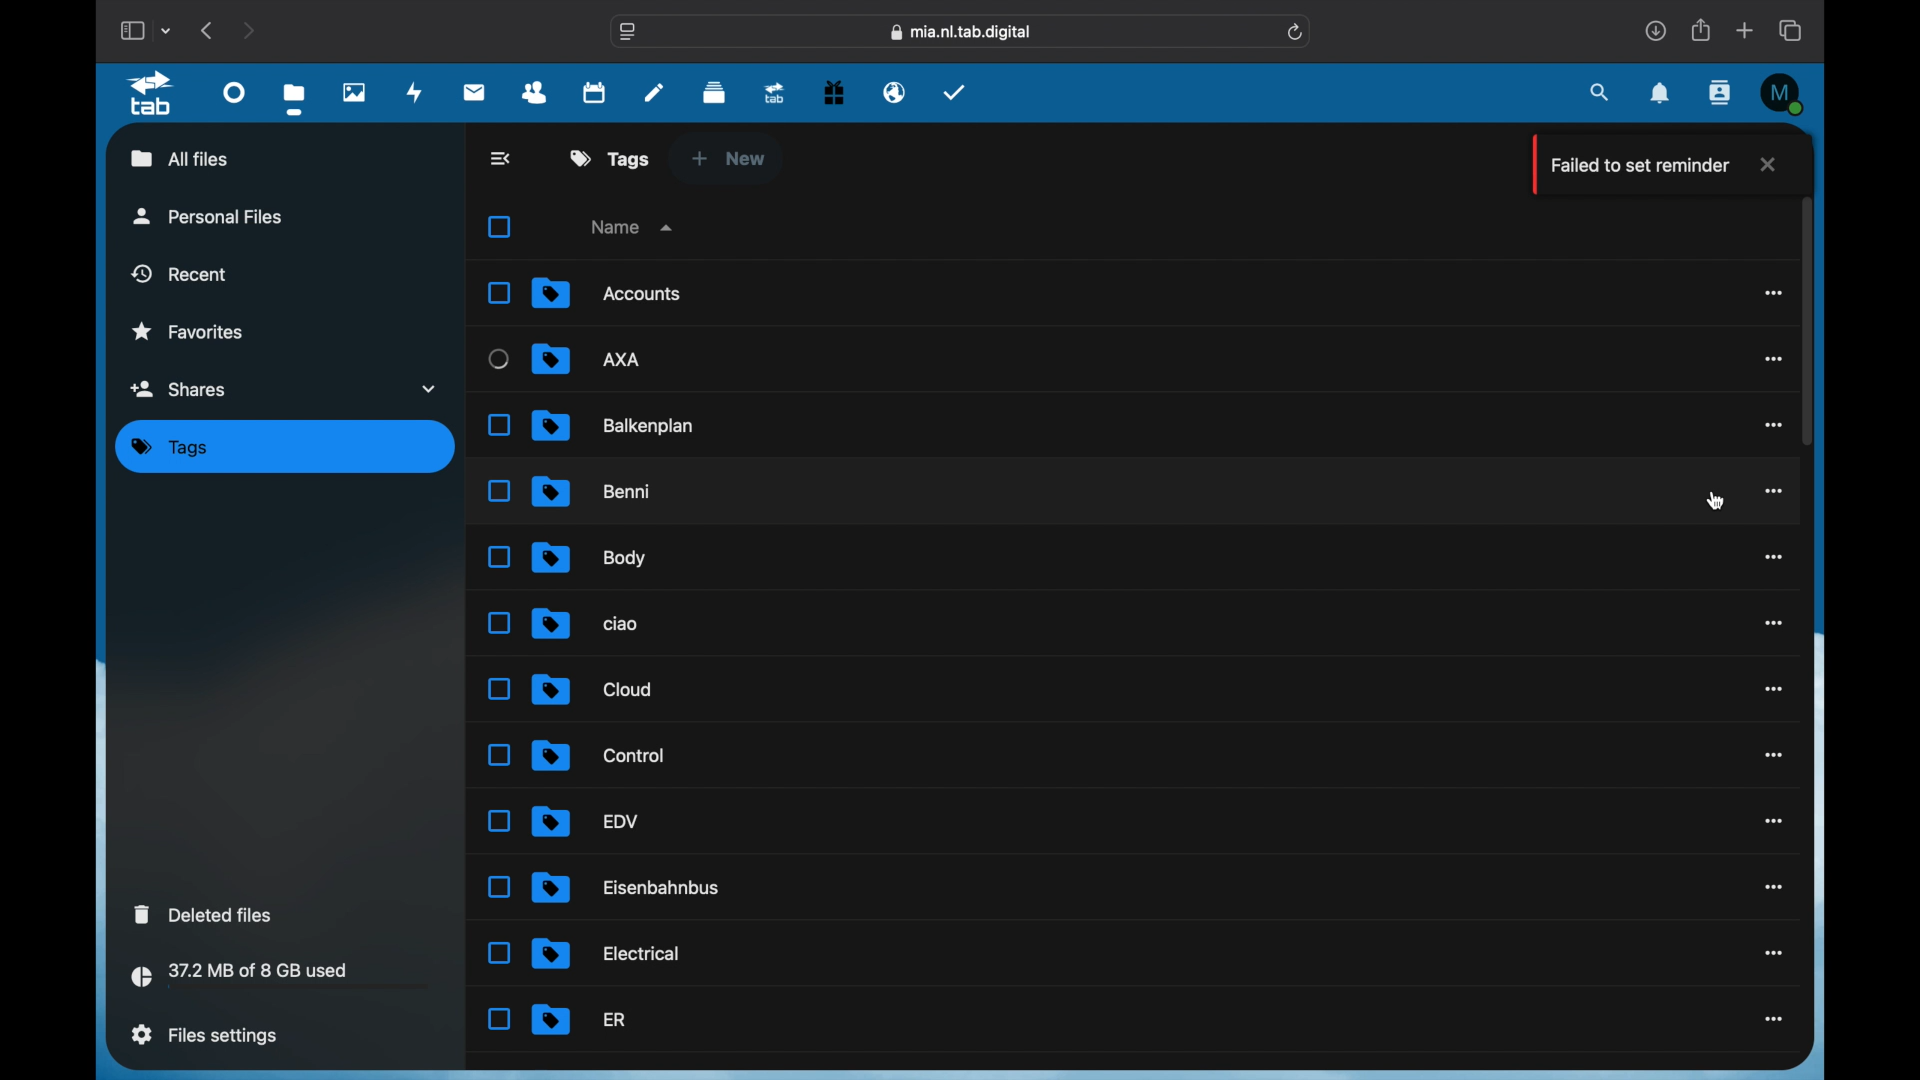  What do you see at coordinates (1771, 292) in the screenshot?
I see `more options` at bounding box center [1771, 292].